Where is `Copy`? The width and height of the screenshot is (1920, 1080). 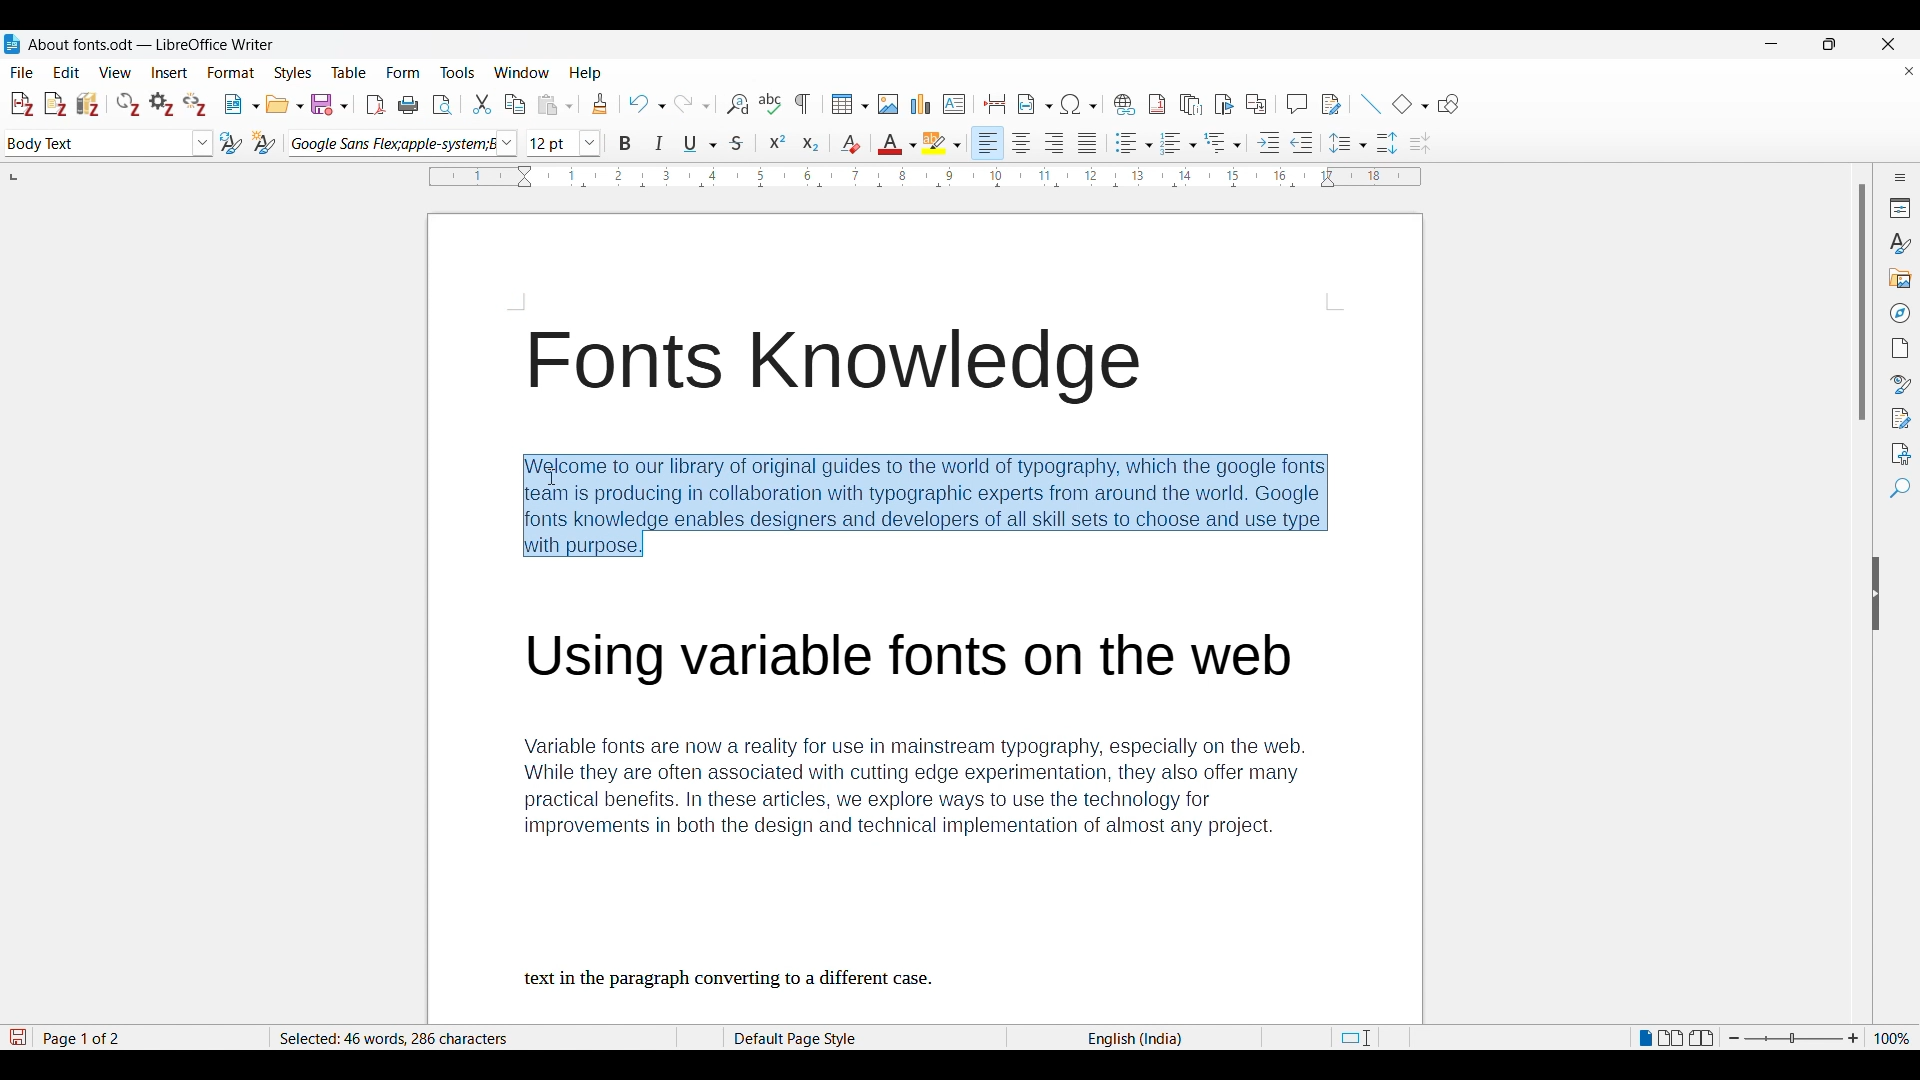
Copy is located at coordinates (514, 104).